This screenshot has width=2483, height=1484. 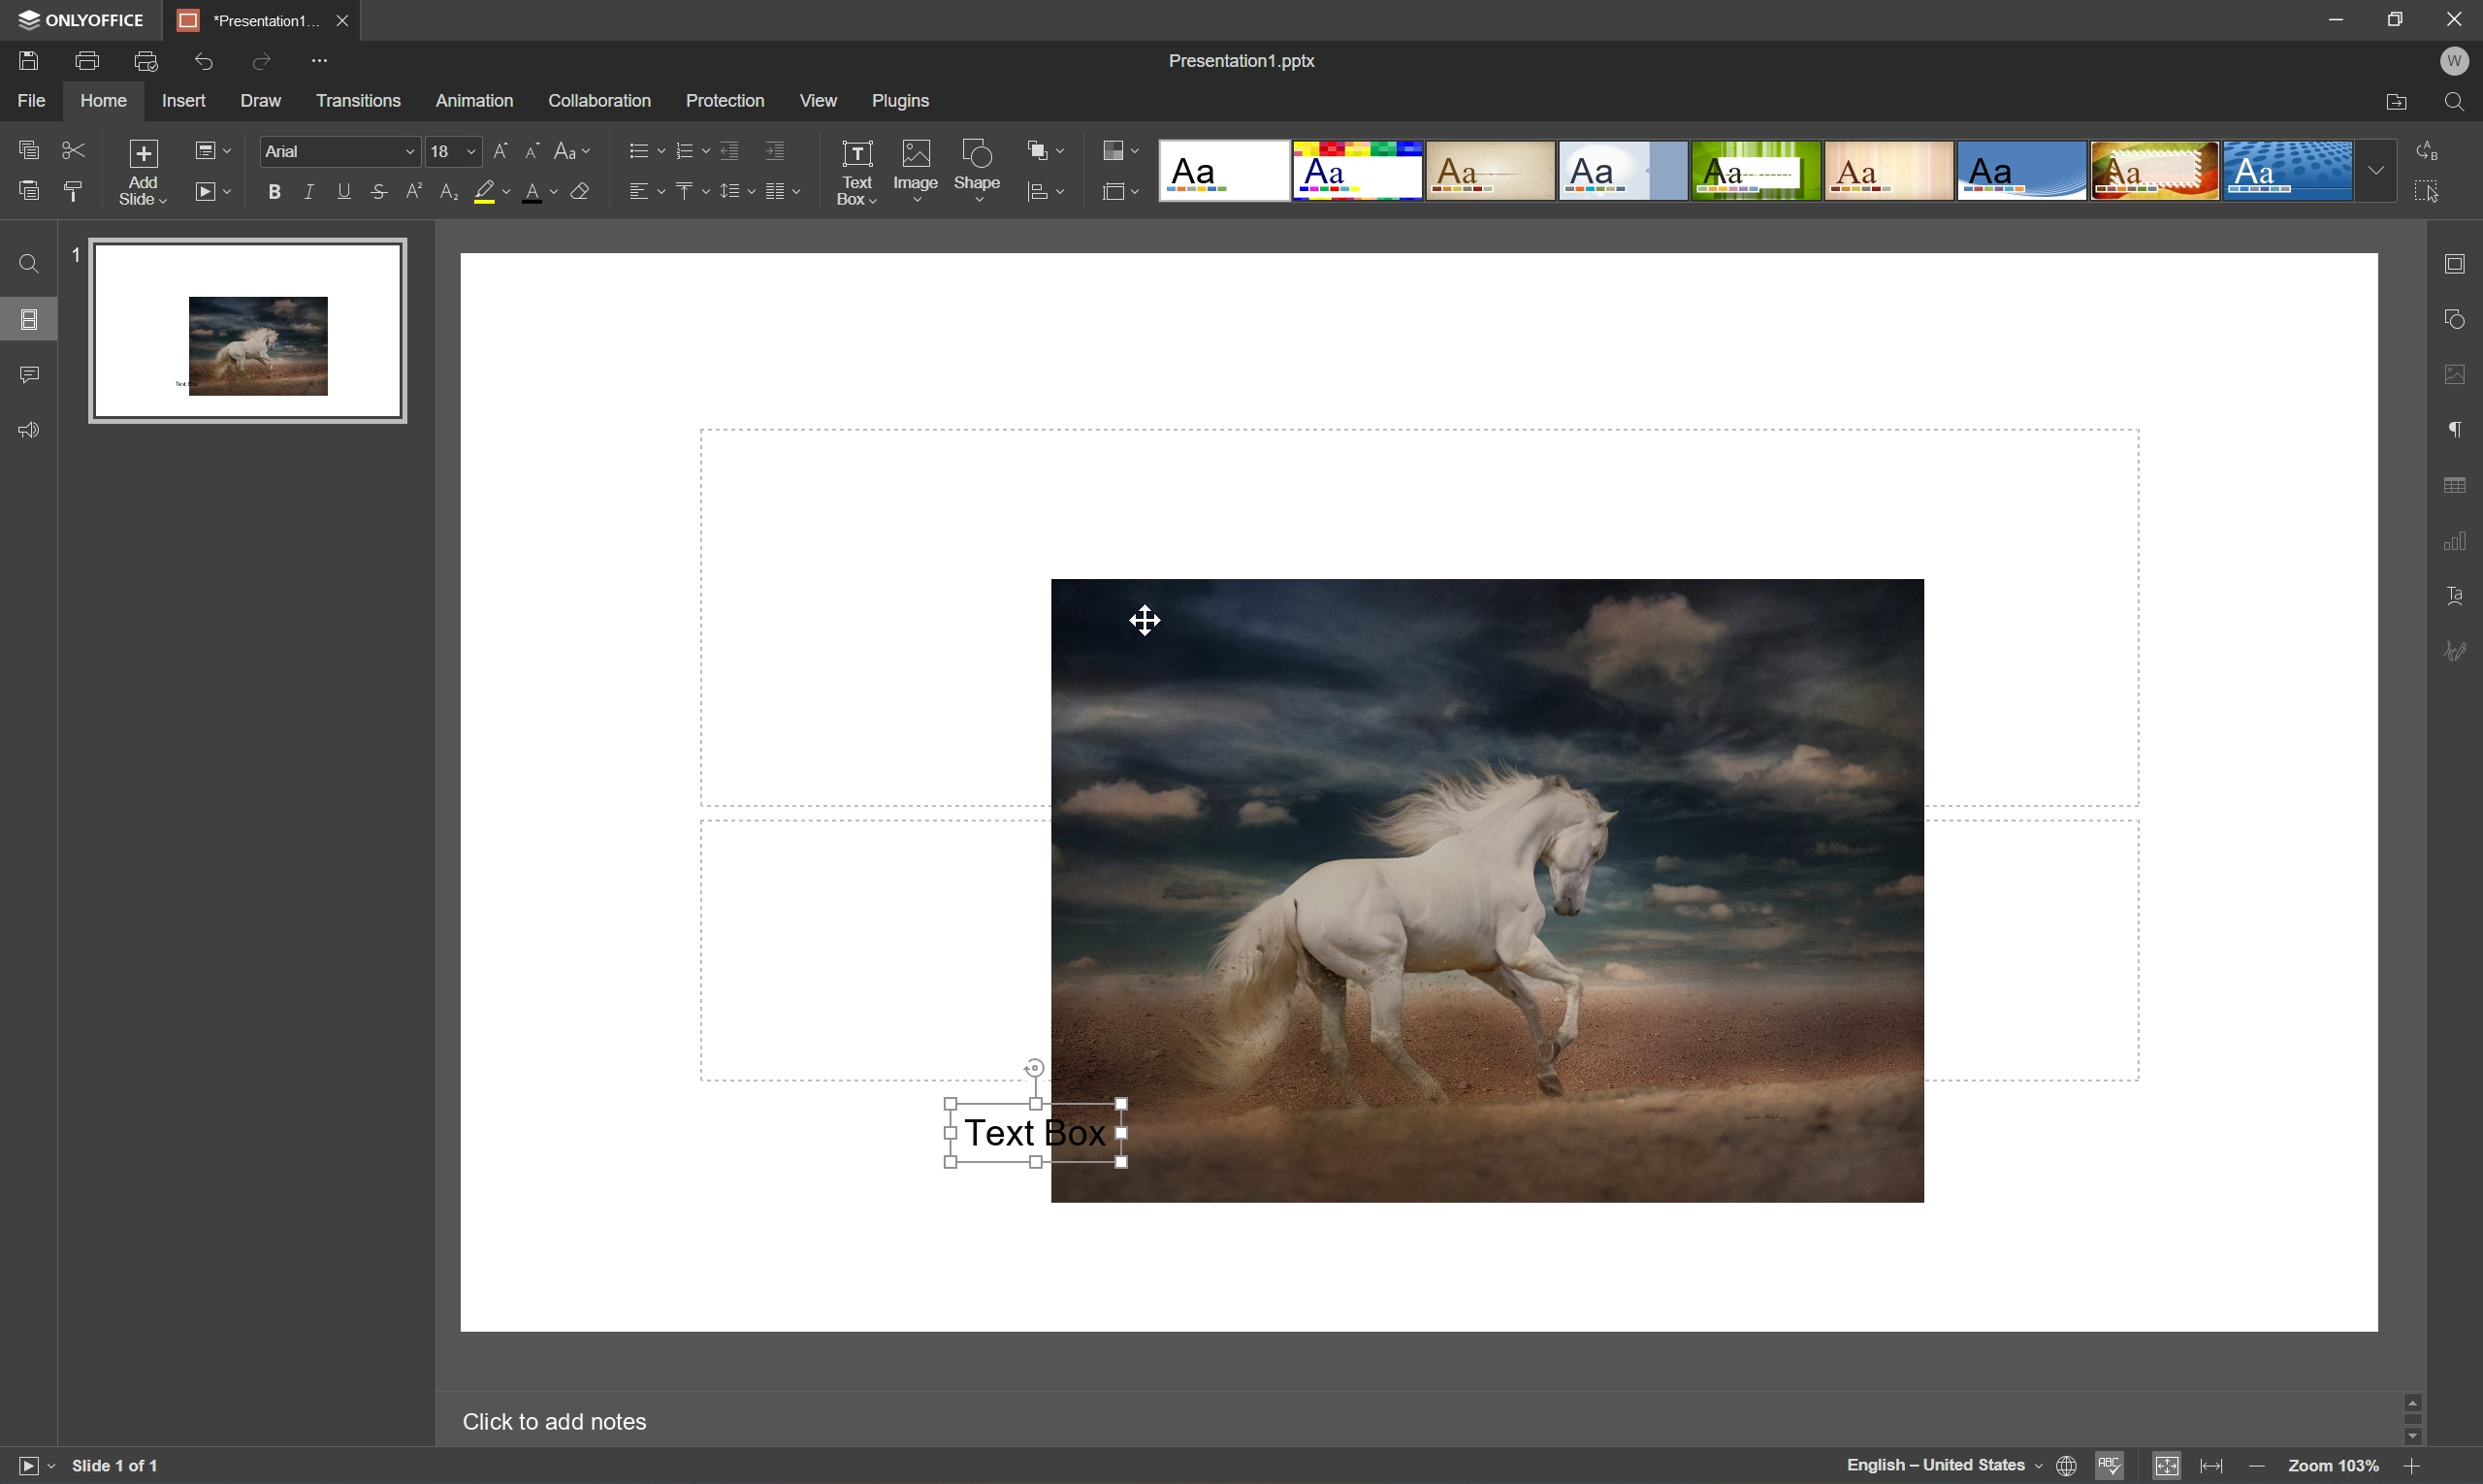 I want to click on Subscript, so click(x=418, y=193).